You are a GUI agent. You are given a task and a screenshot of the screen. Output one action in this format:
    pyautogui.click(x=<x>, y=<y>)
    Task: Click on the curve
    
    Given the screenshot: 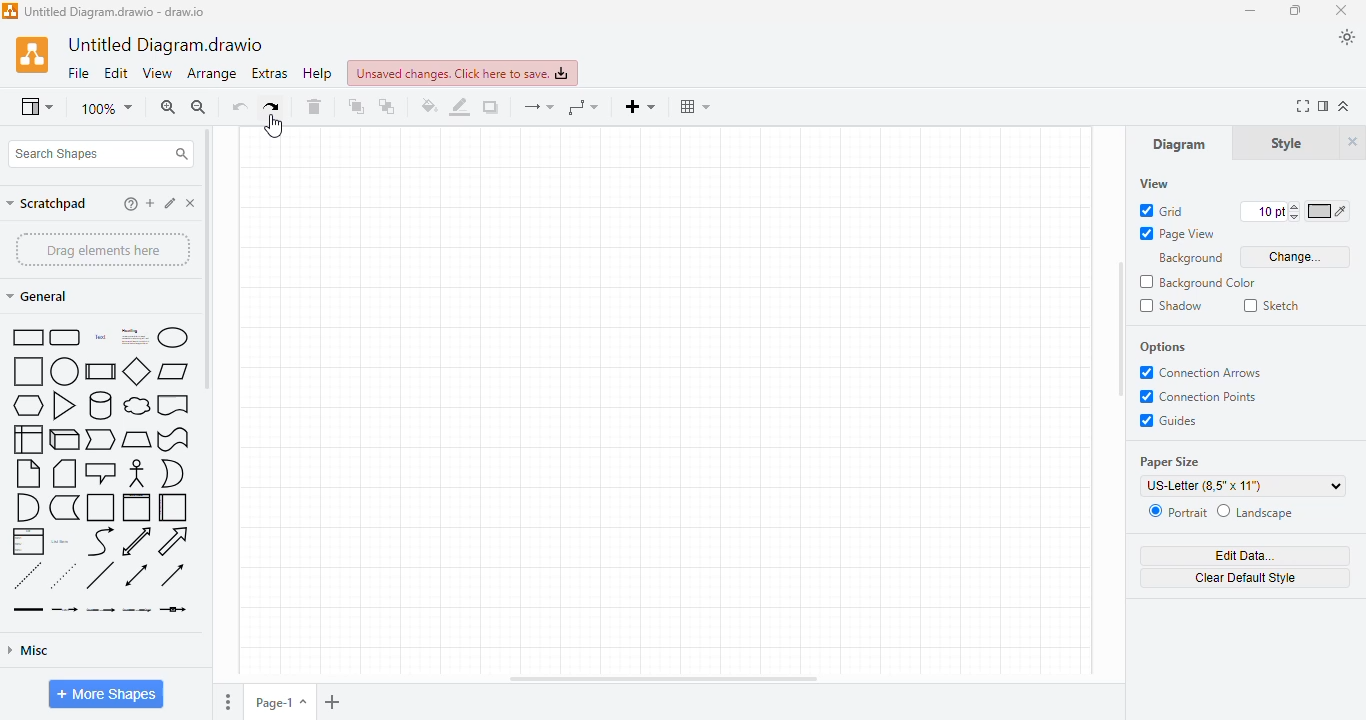 What is the action you would take?
    pyautogui.click(x=101, y=542)
    